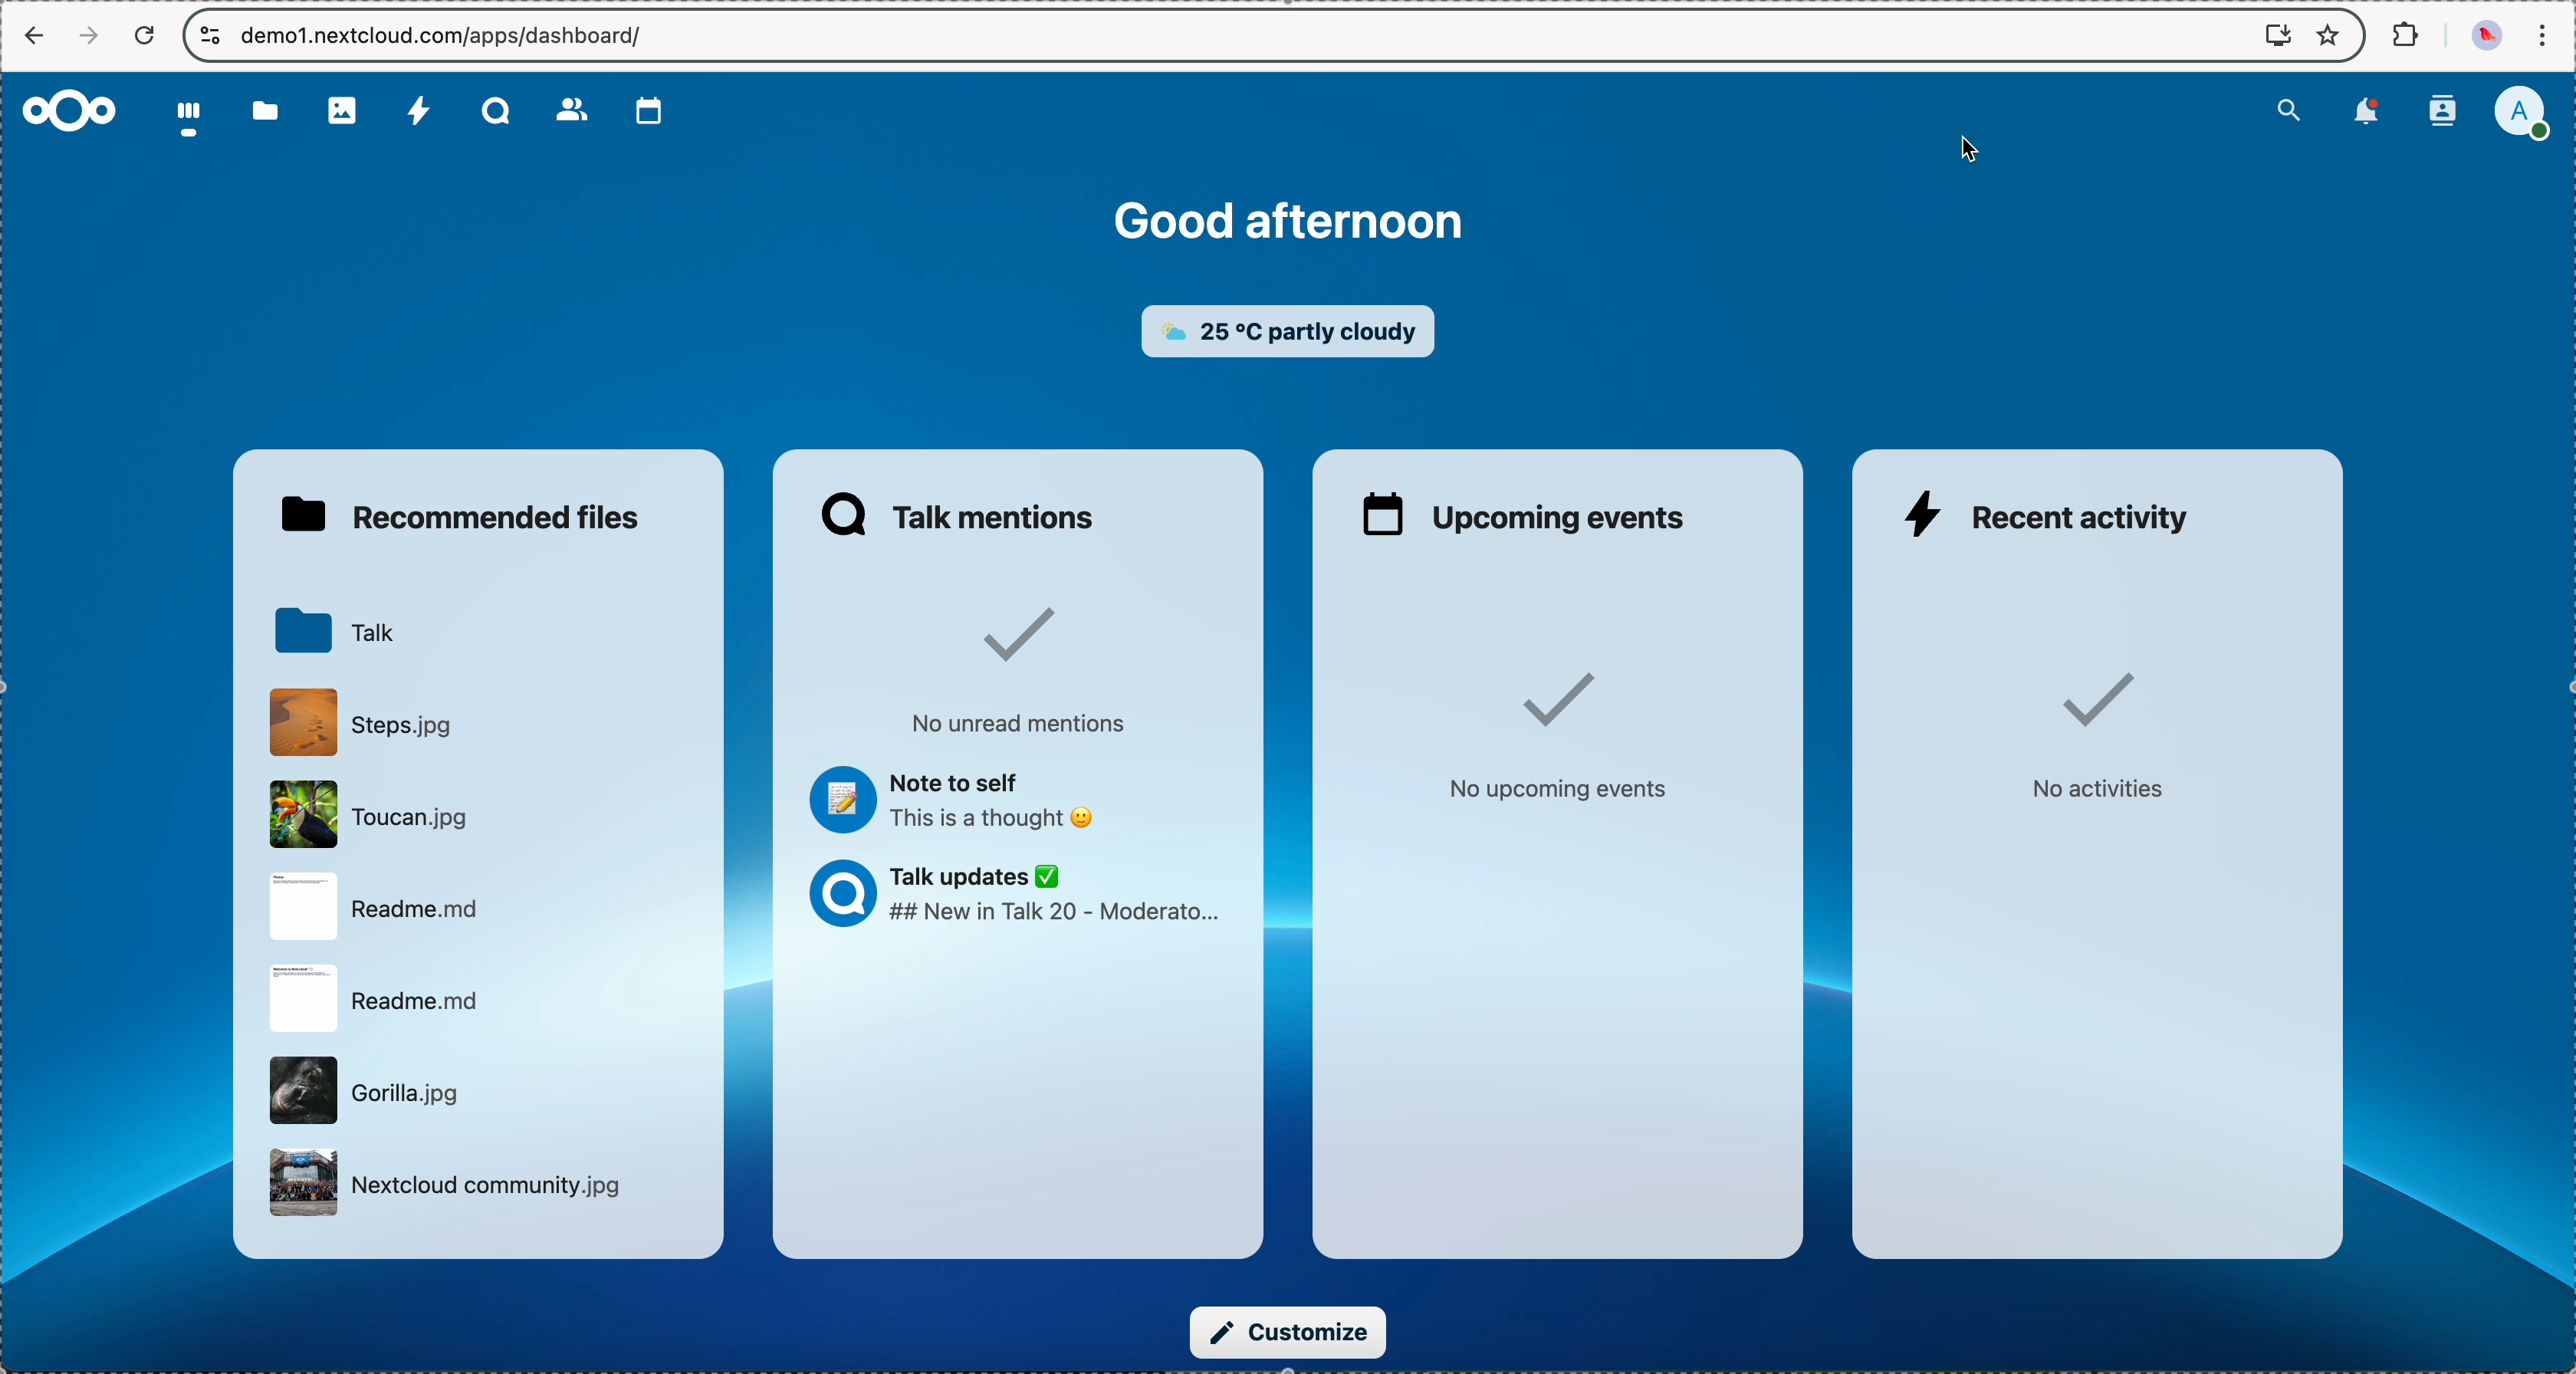 The width and height of the screenshot is (2576, 1374). What do you see at coordinates (206, 36) in the screenshot?
I see `controls` at bounding box center [206, 36].